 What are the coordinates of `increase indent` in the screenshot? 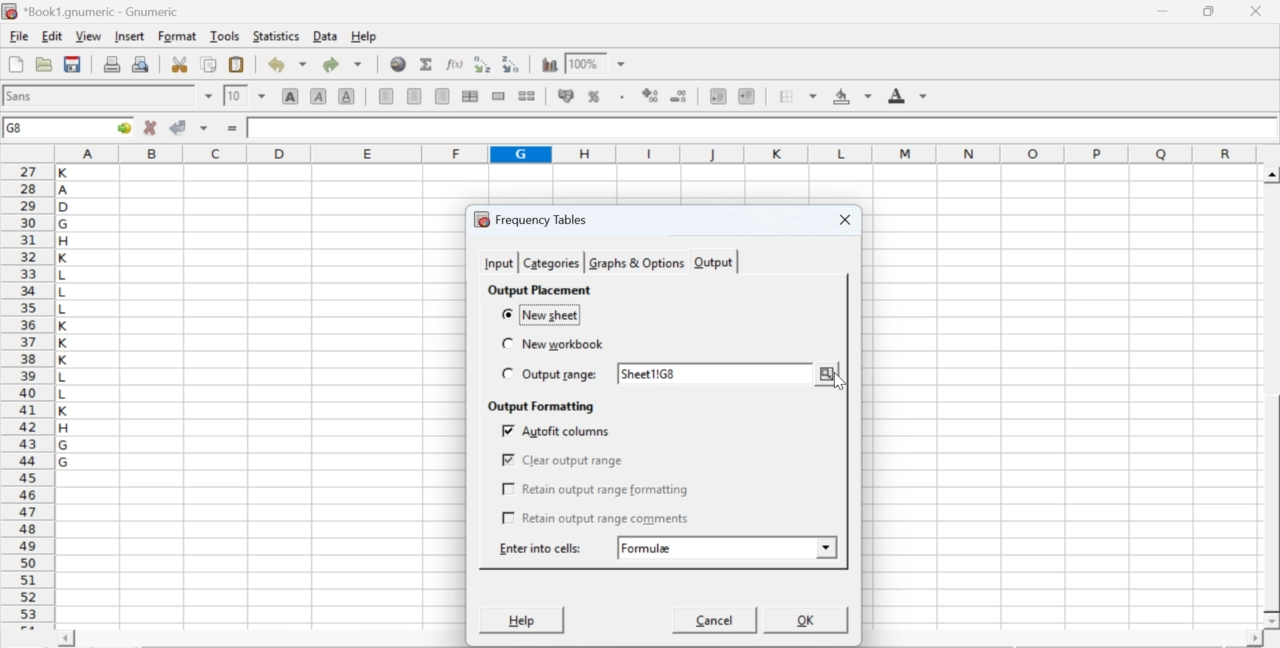 It's located at (746, 97).